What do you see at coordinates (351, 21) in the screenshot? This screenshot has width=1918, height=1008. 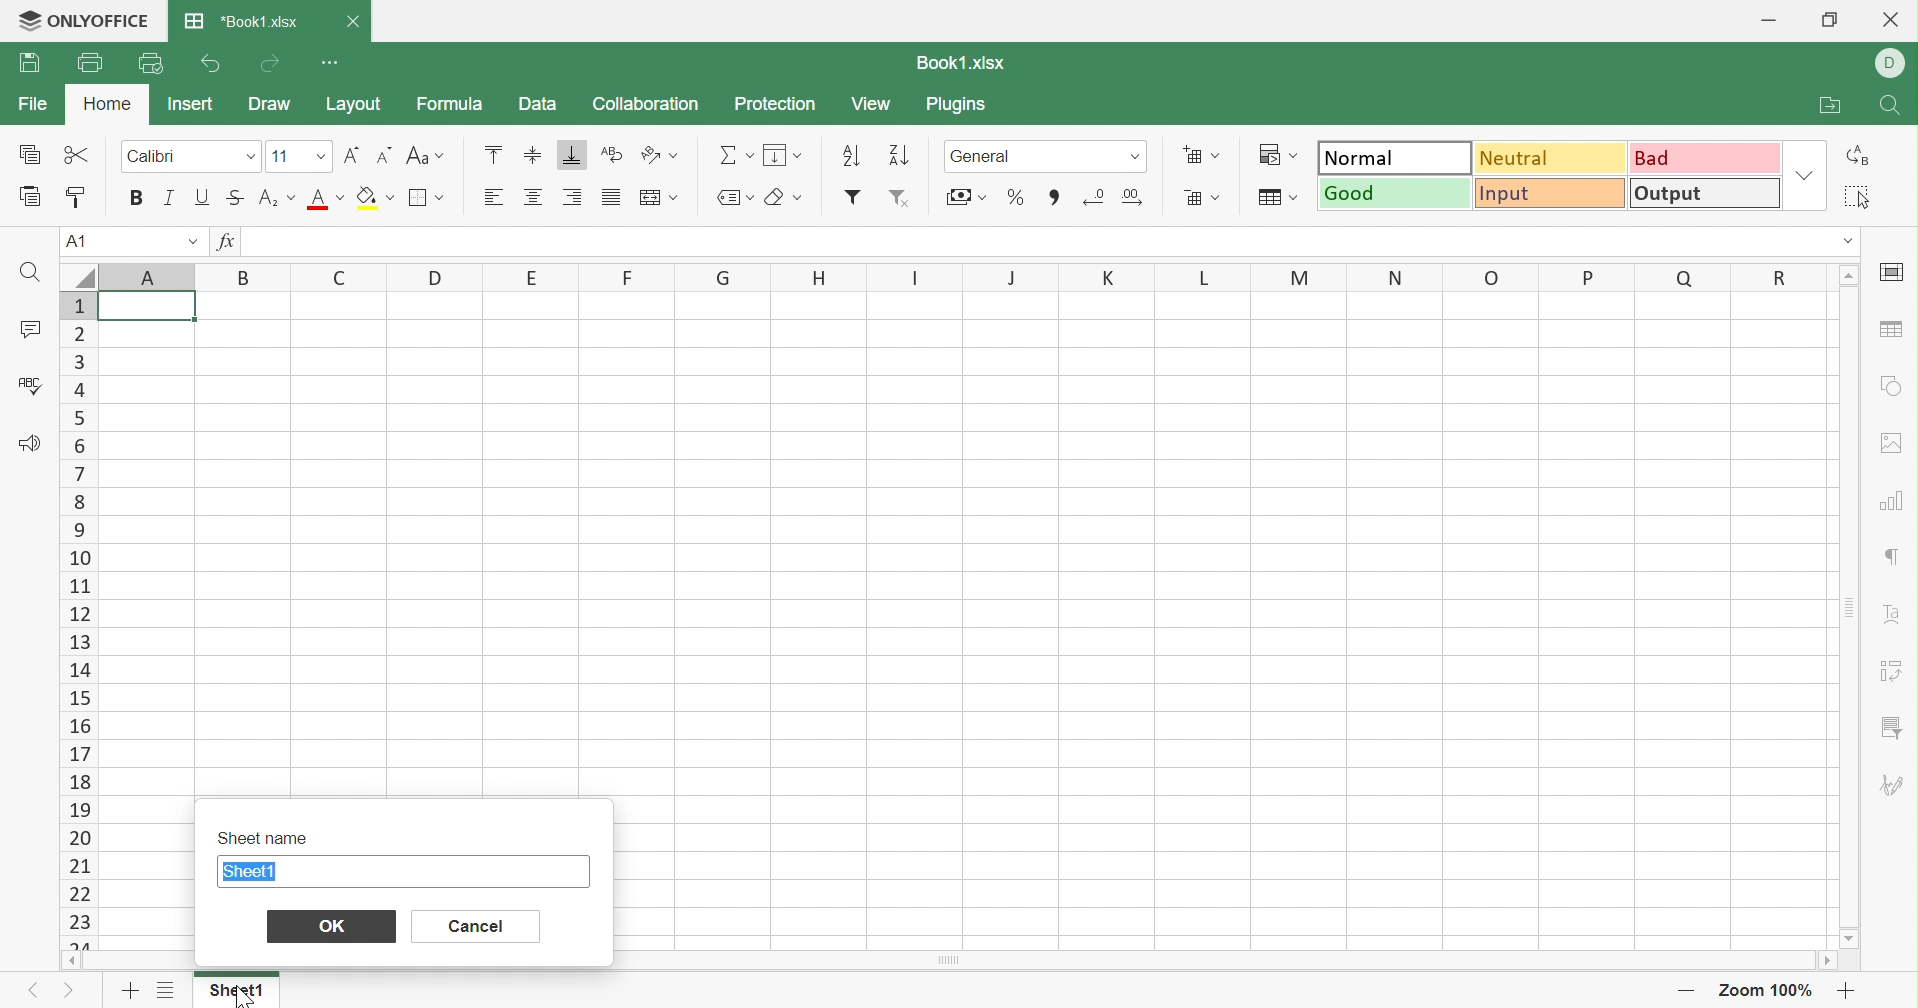 I see `Close` at bounding box center [351, 21].